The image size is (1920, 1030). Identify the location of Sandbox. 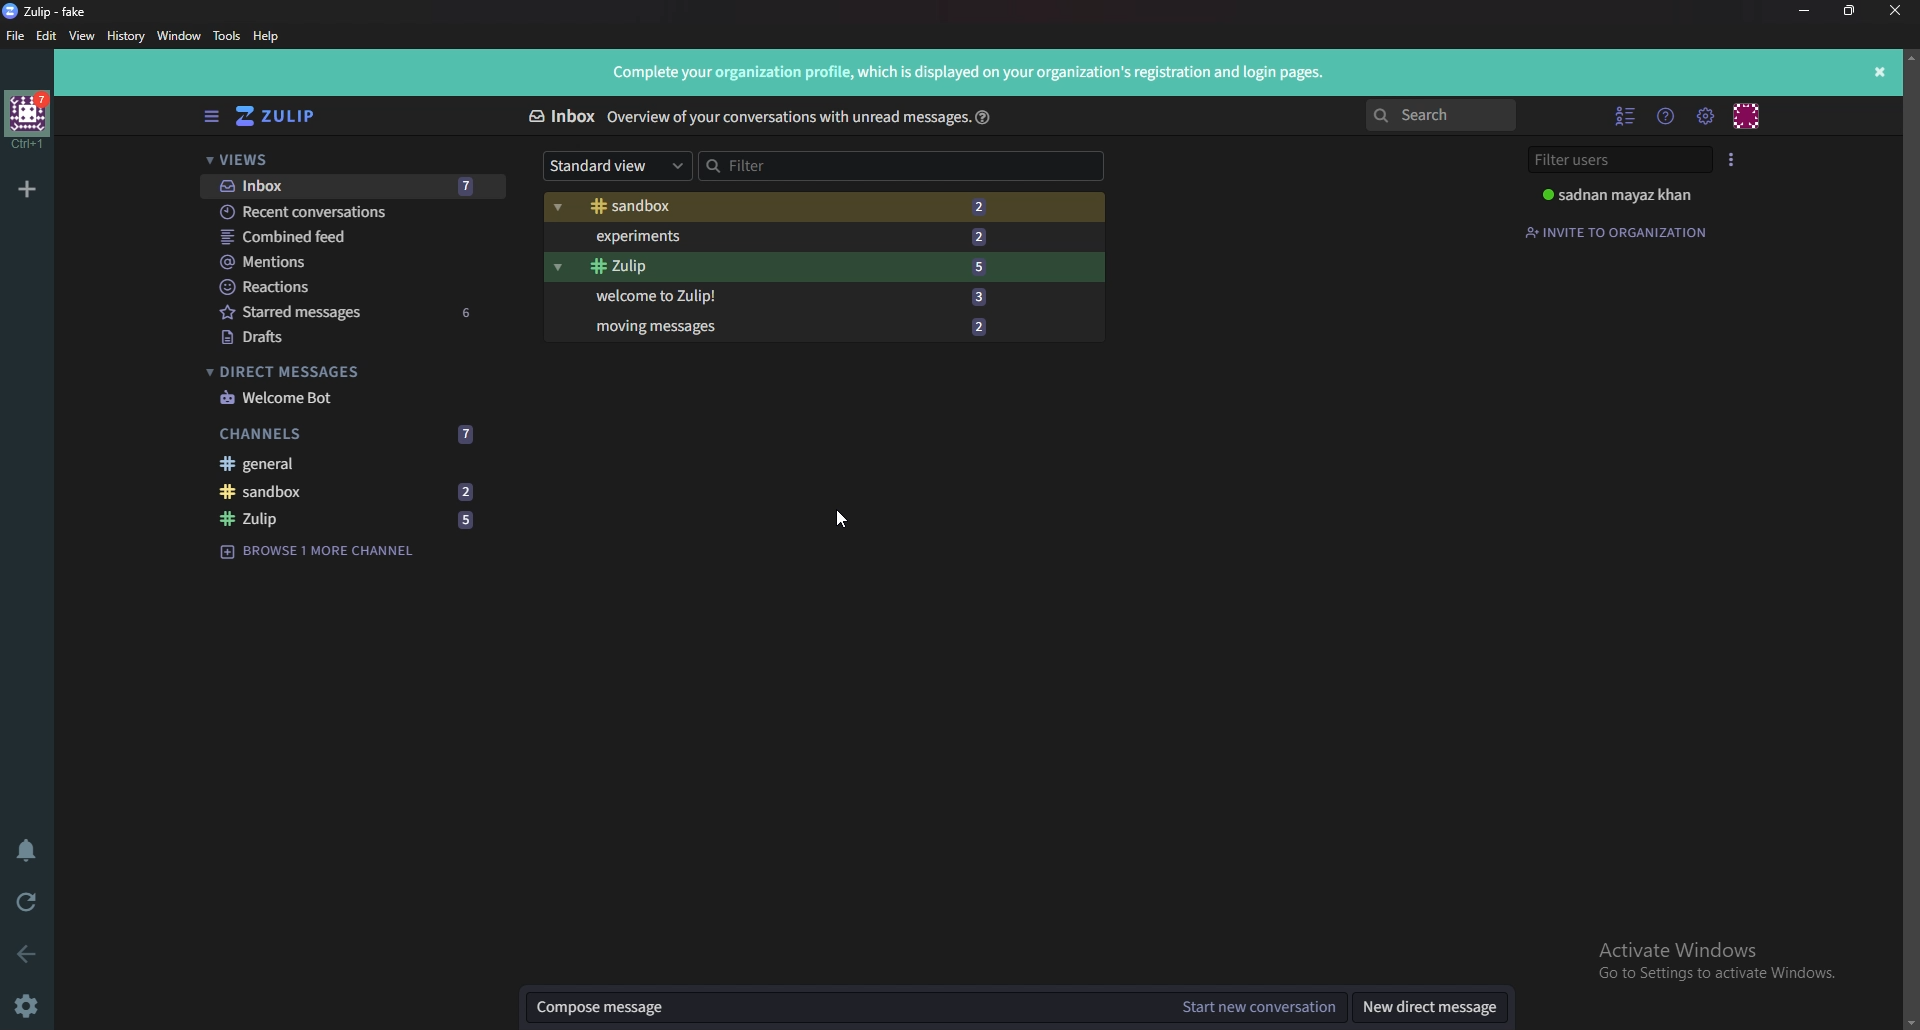
(352, 491).